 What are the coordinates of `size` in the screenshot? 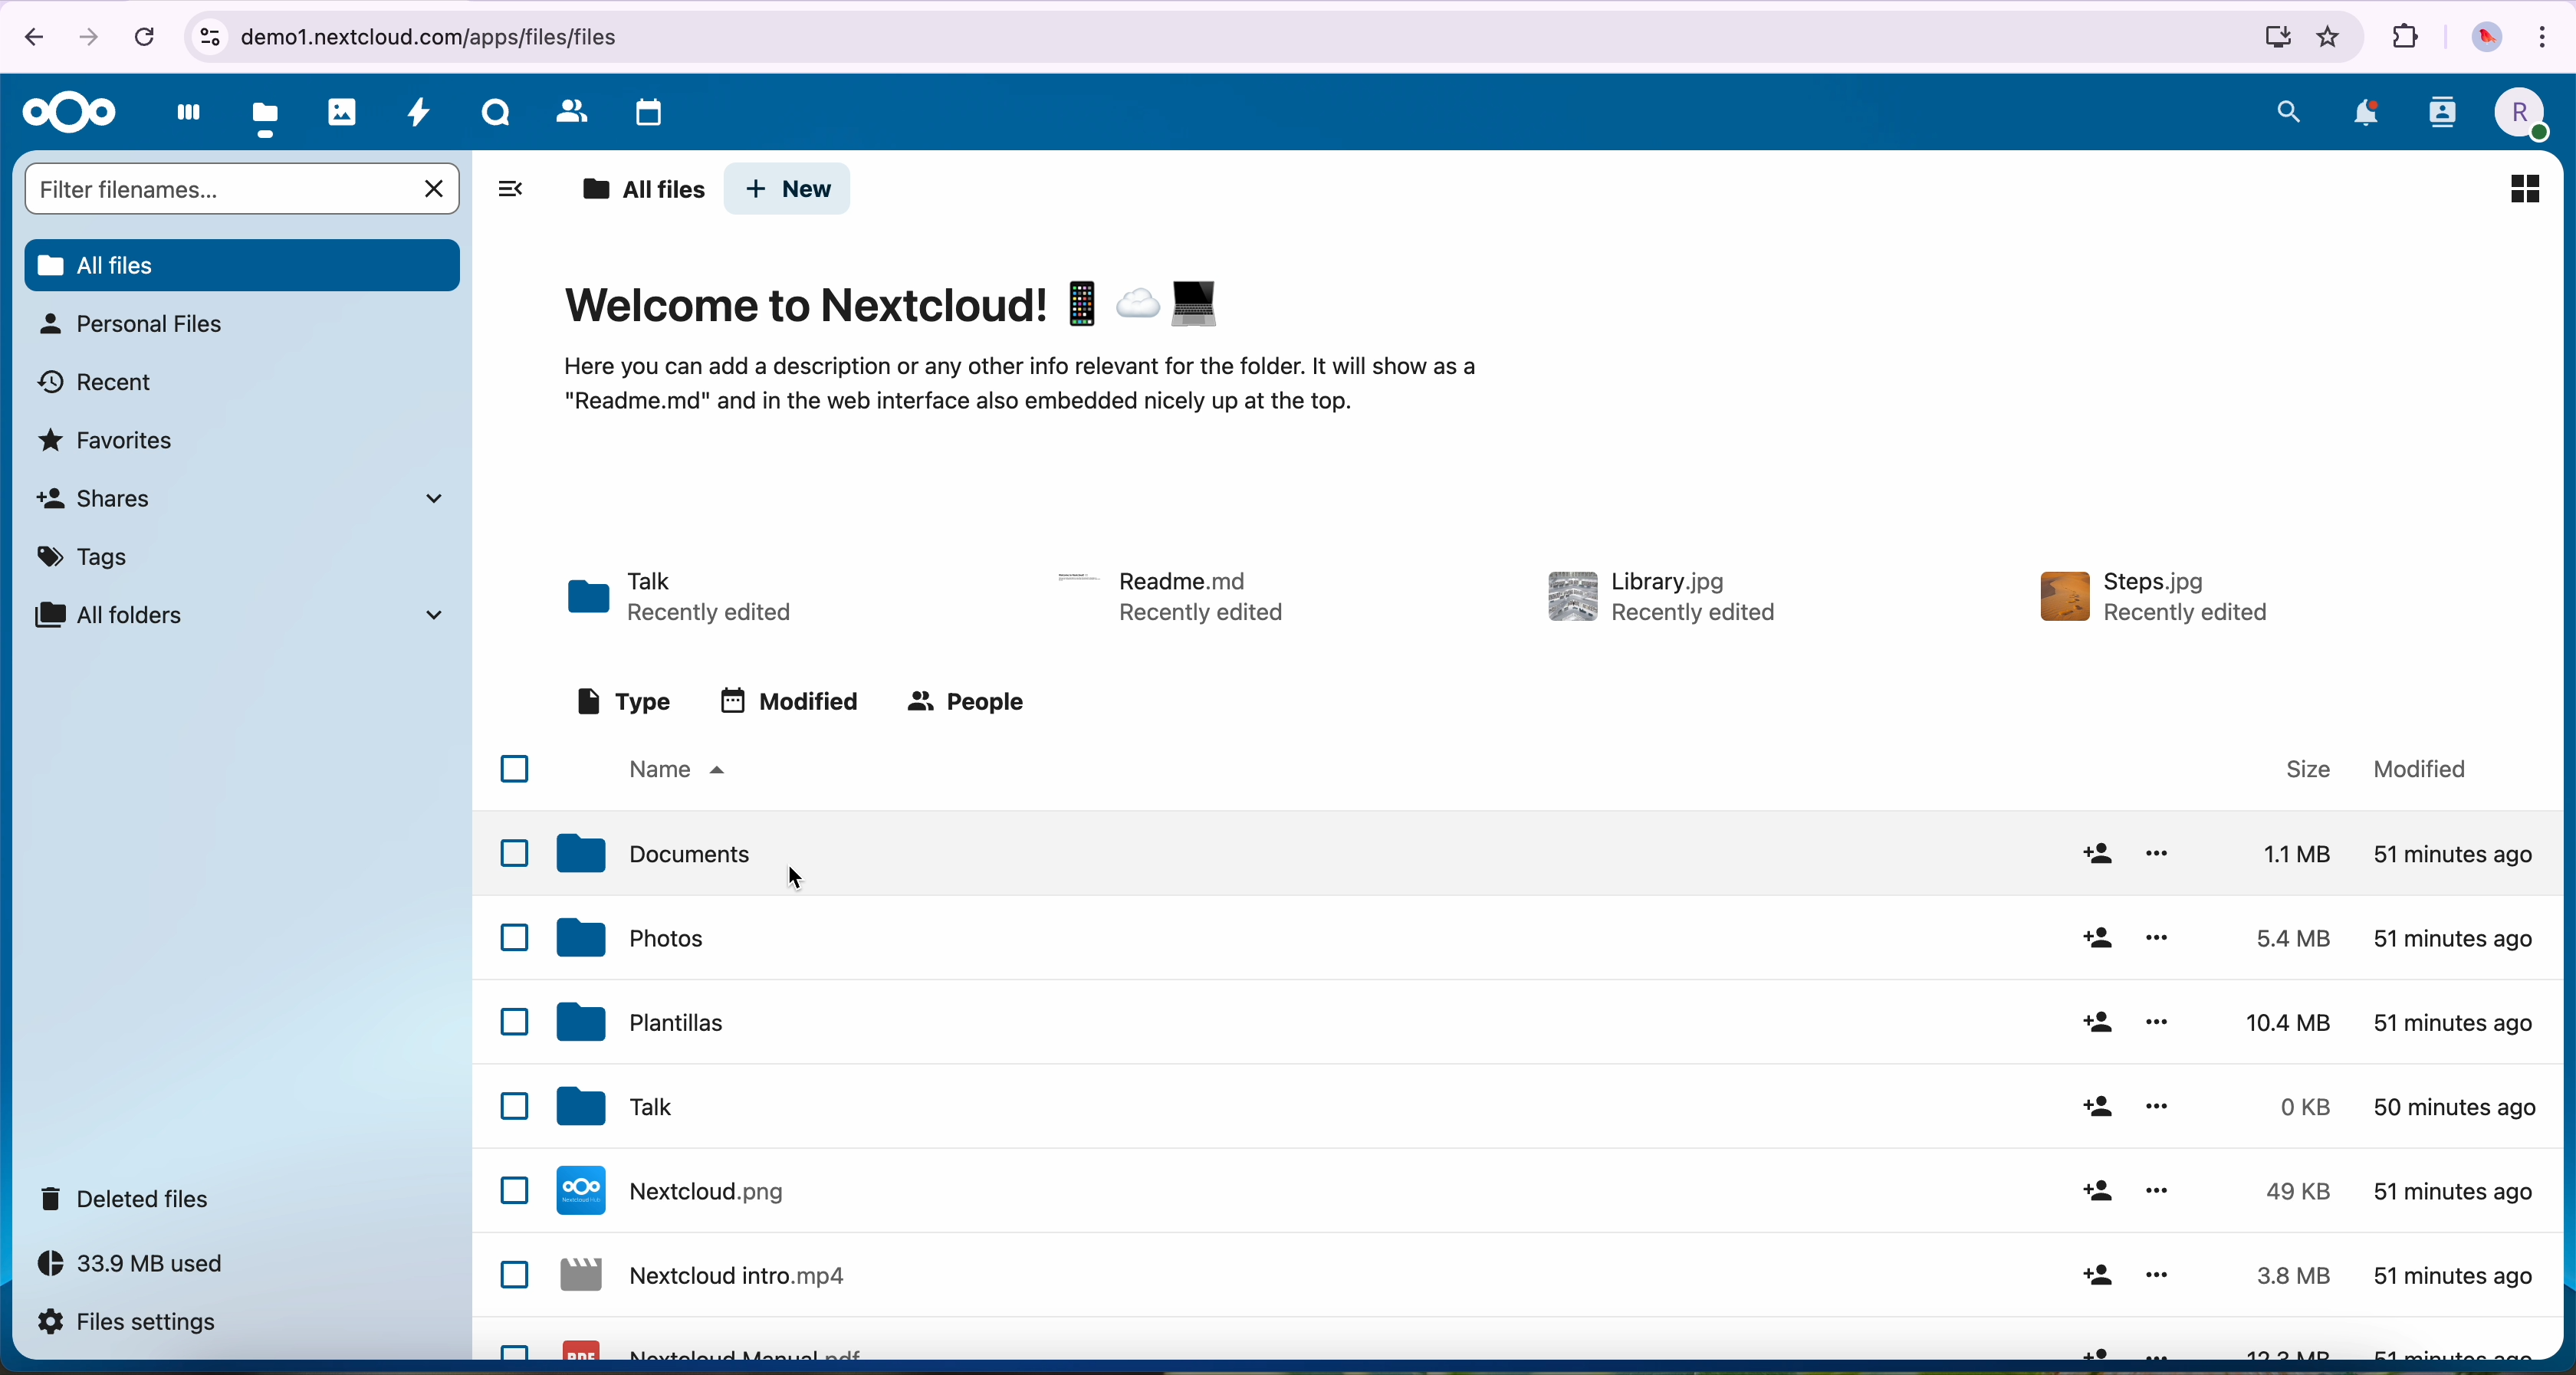 It's located at (2303, 1107).